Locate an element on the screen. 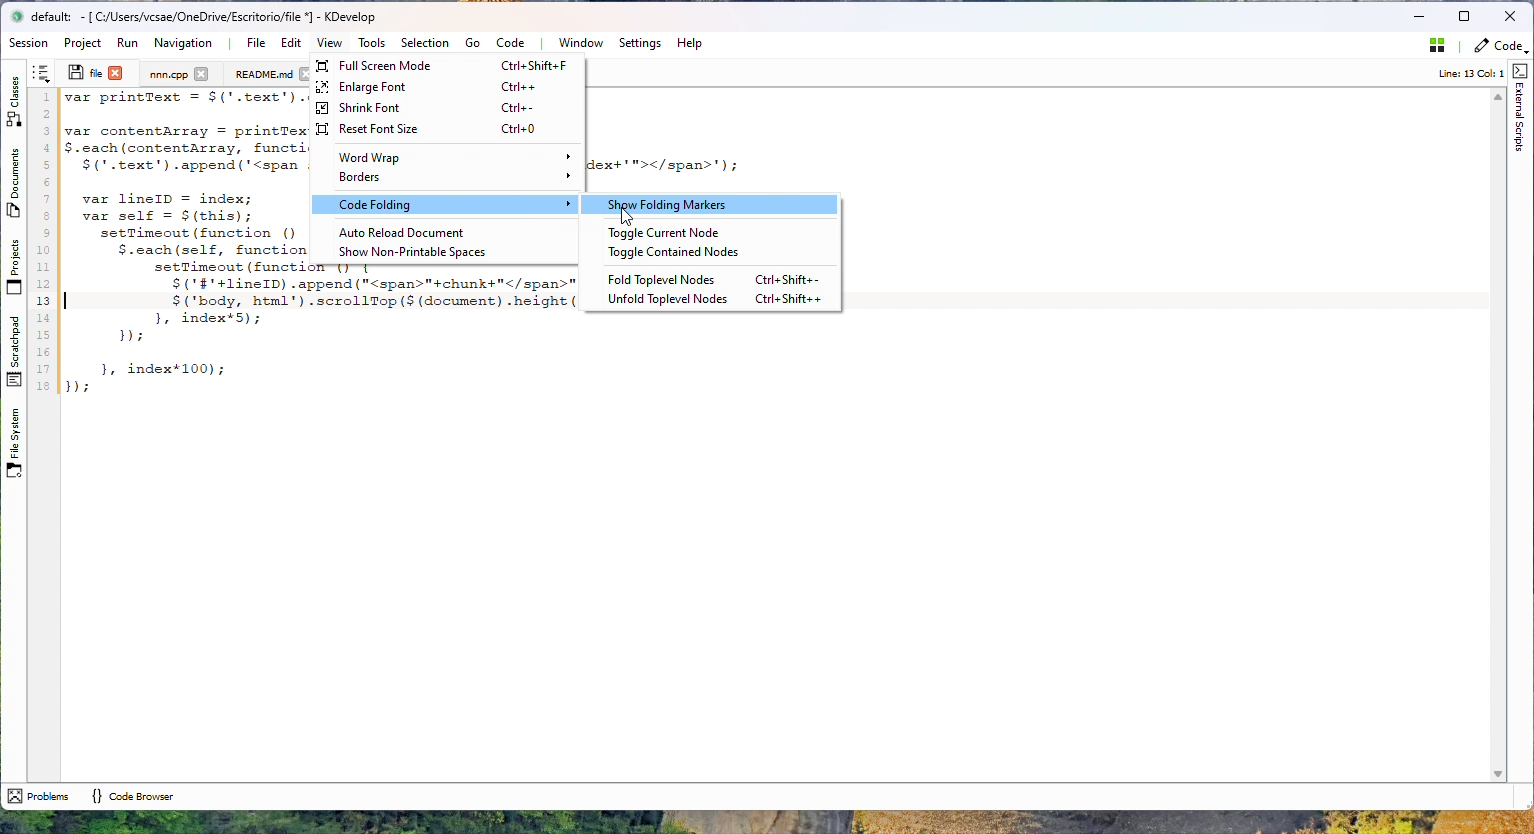 This screenshot has height=834, width=1534. Reset Font Size is located at coordinates (442, 129).